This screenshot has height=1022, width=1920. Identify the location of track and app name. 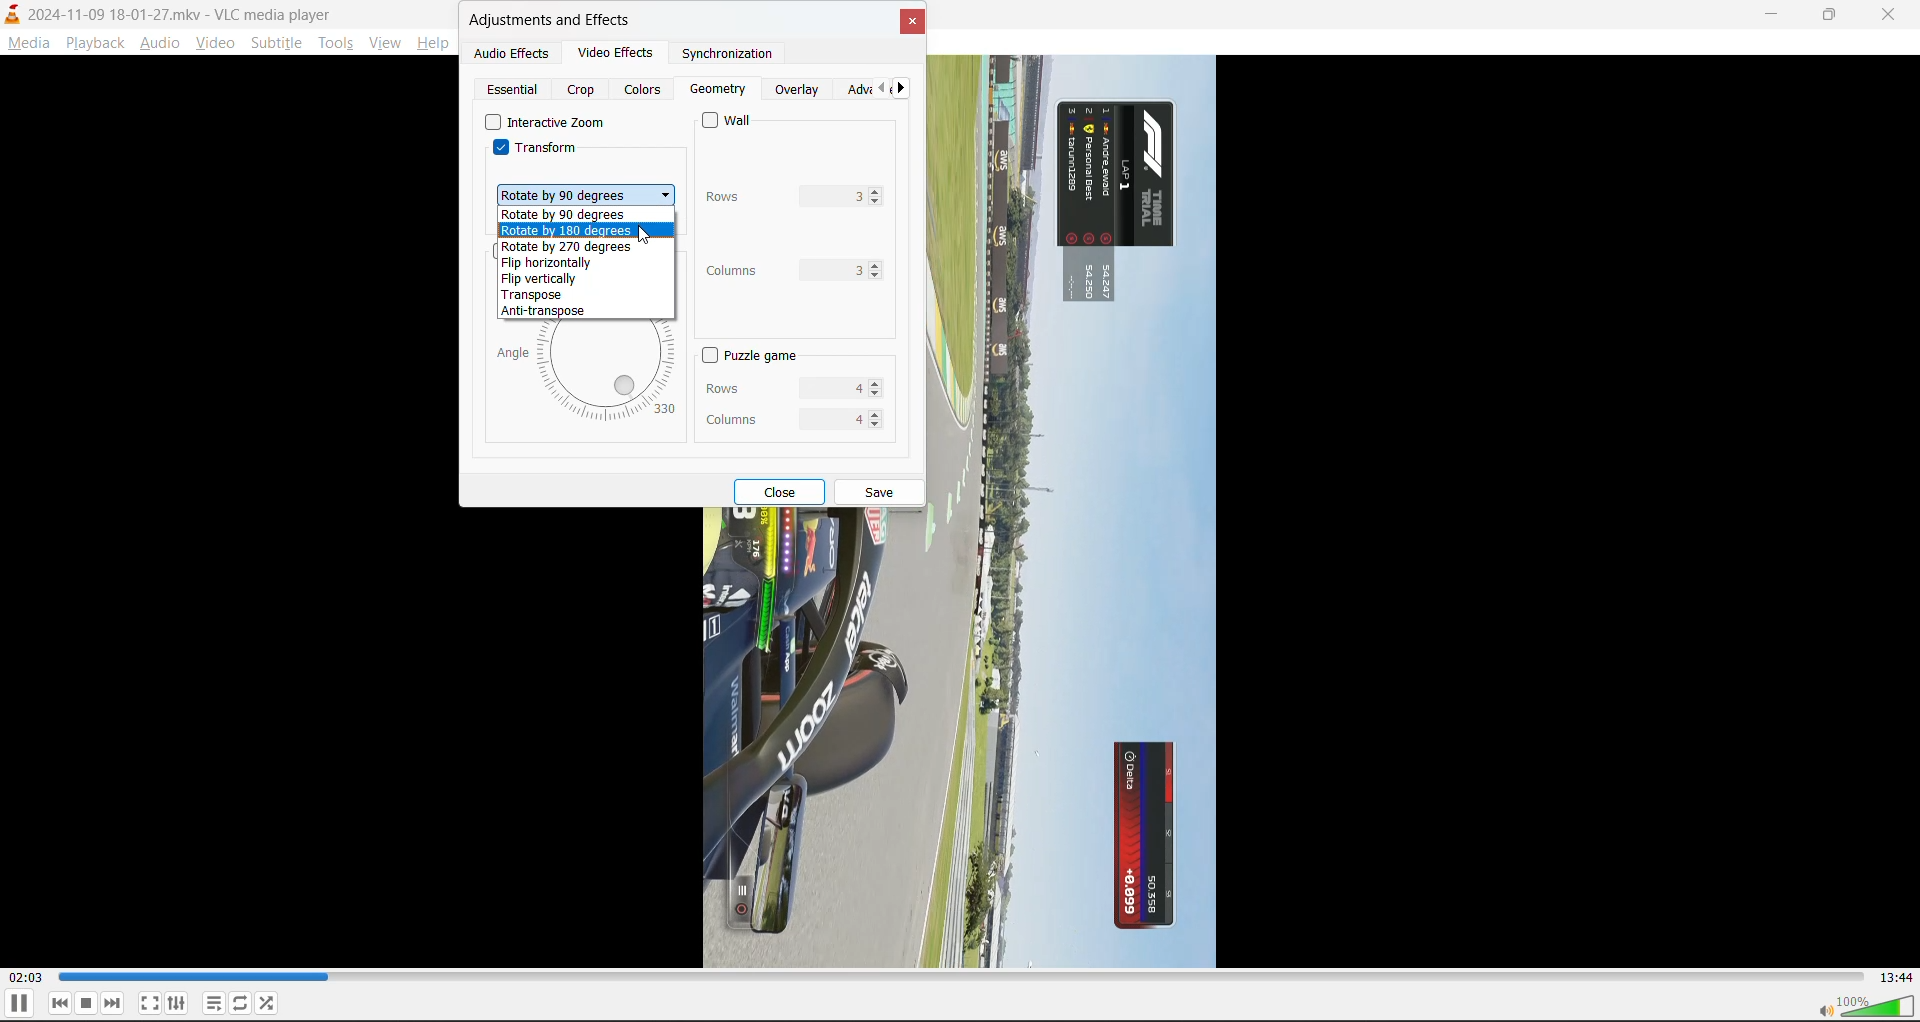
(170, 12).